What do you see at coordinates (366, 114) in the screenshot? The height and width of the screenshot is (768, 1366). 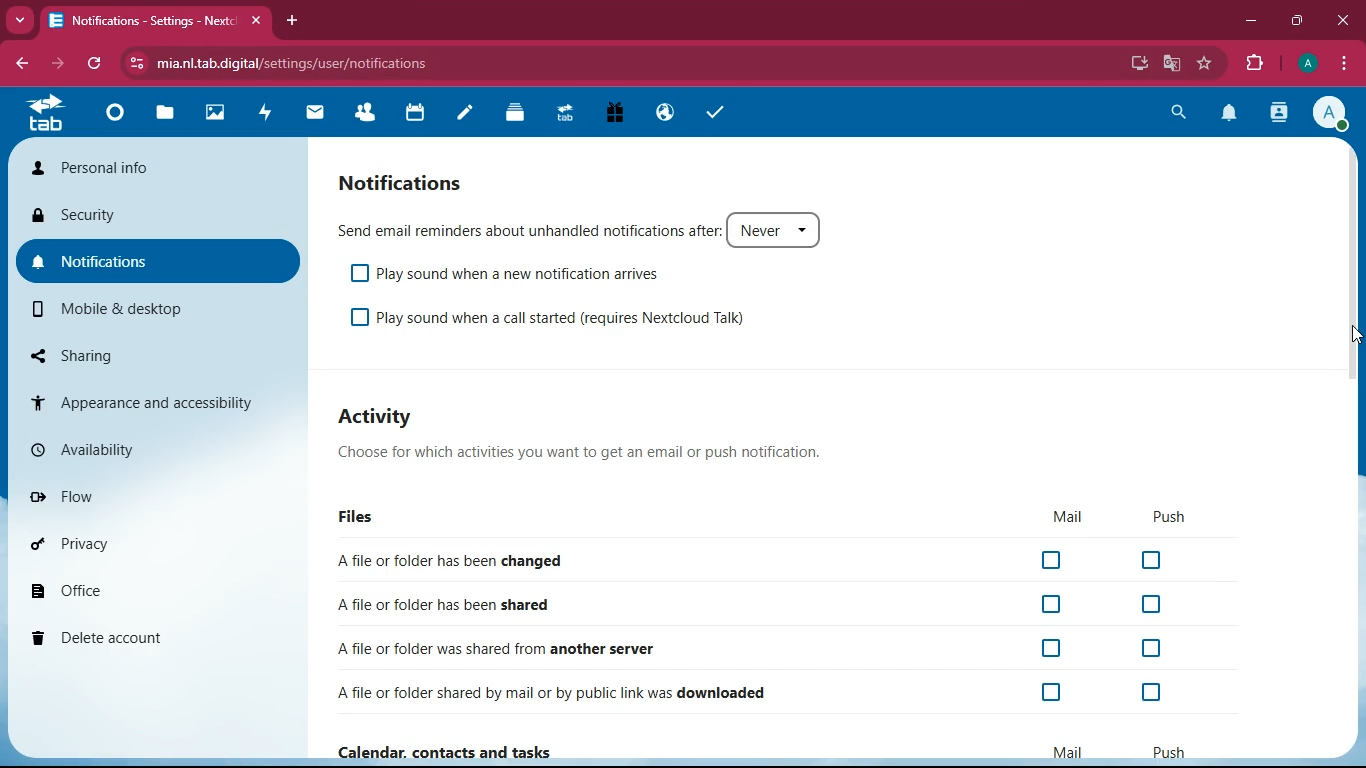 I see `Contacts` at bounding box center [366, 114].